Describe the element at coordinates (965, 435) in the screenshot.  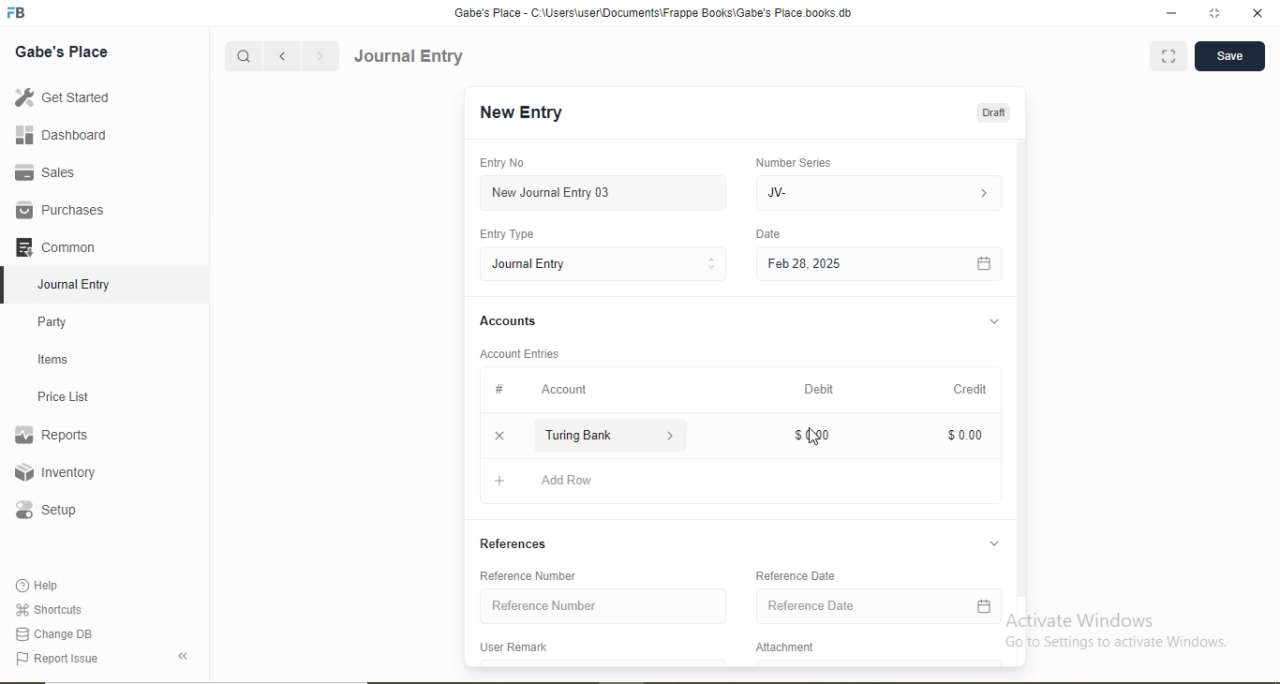
I see `$0.00` at that location.